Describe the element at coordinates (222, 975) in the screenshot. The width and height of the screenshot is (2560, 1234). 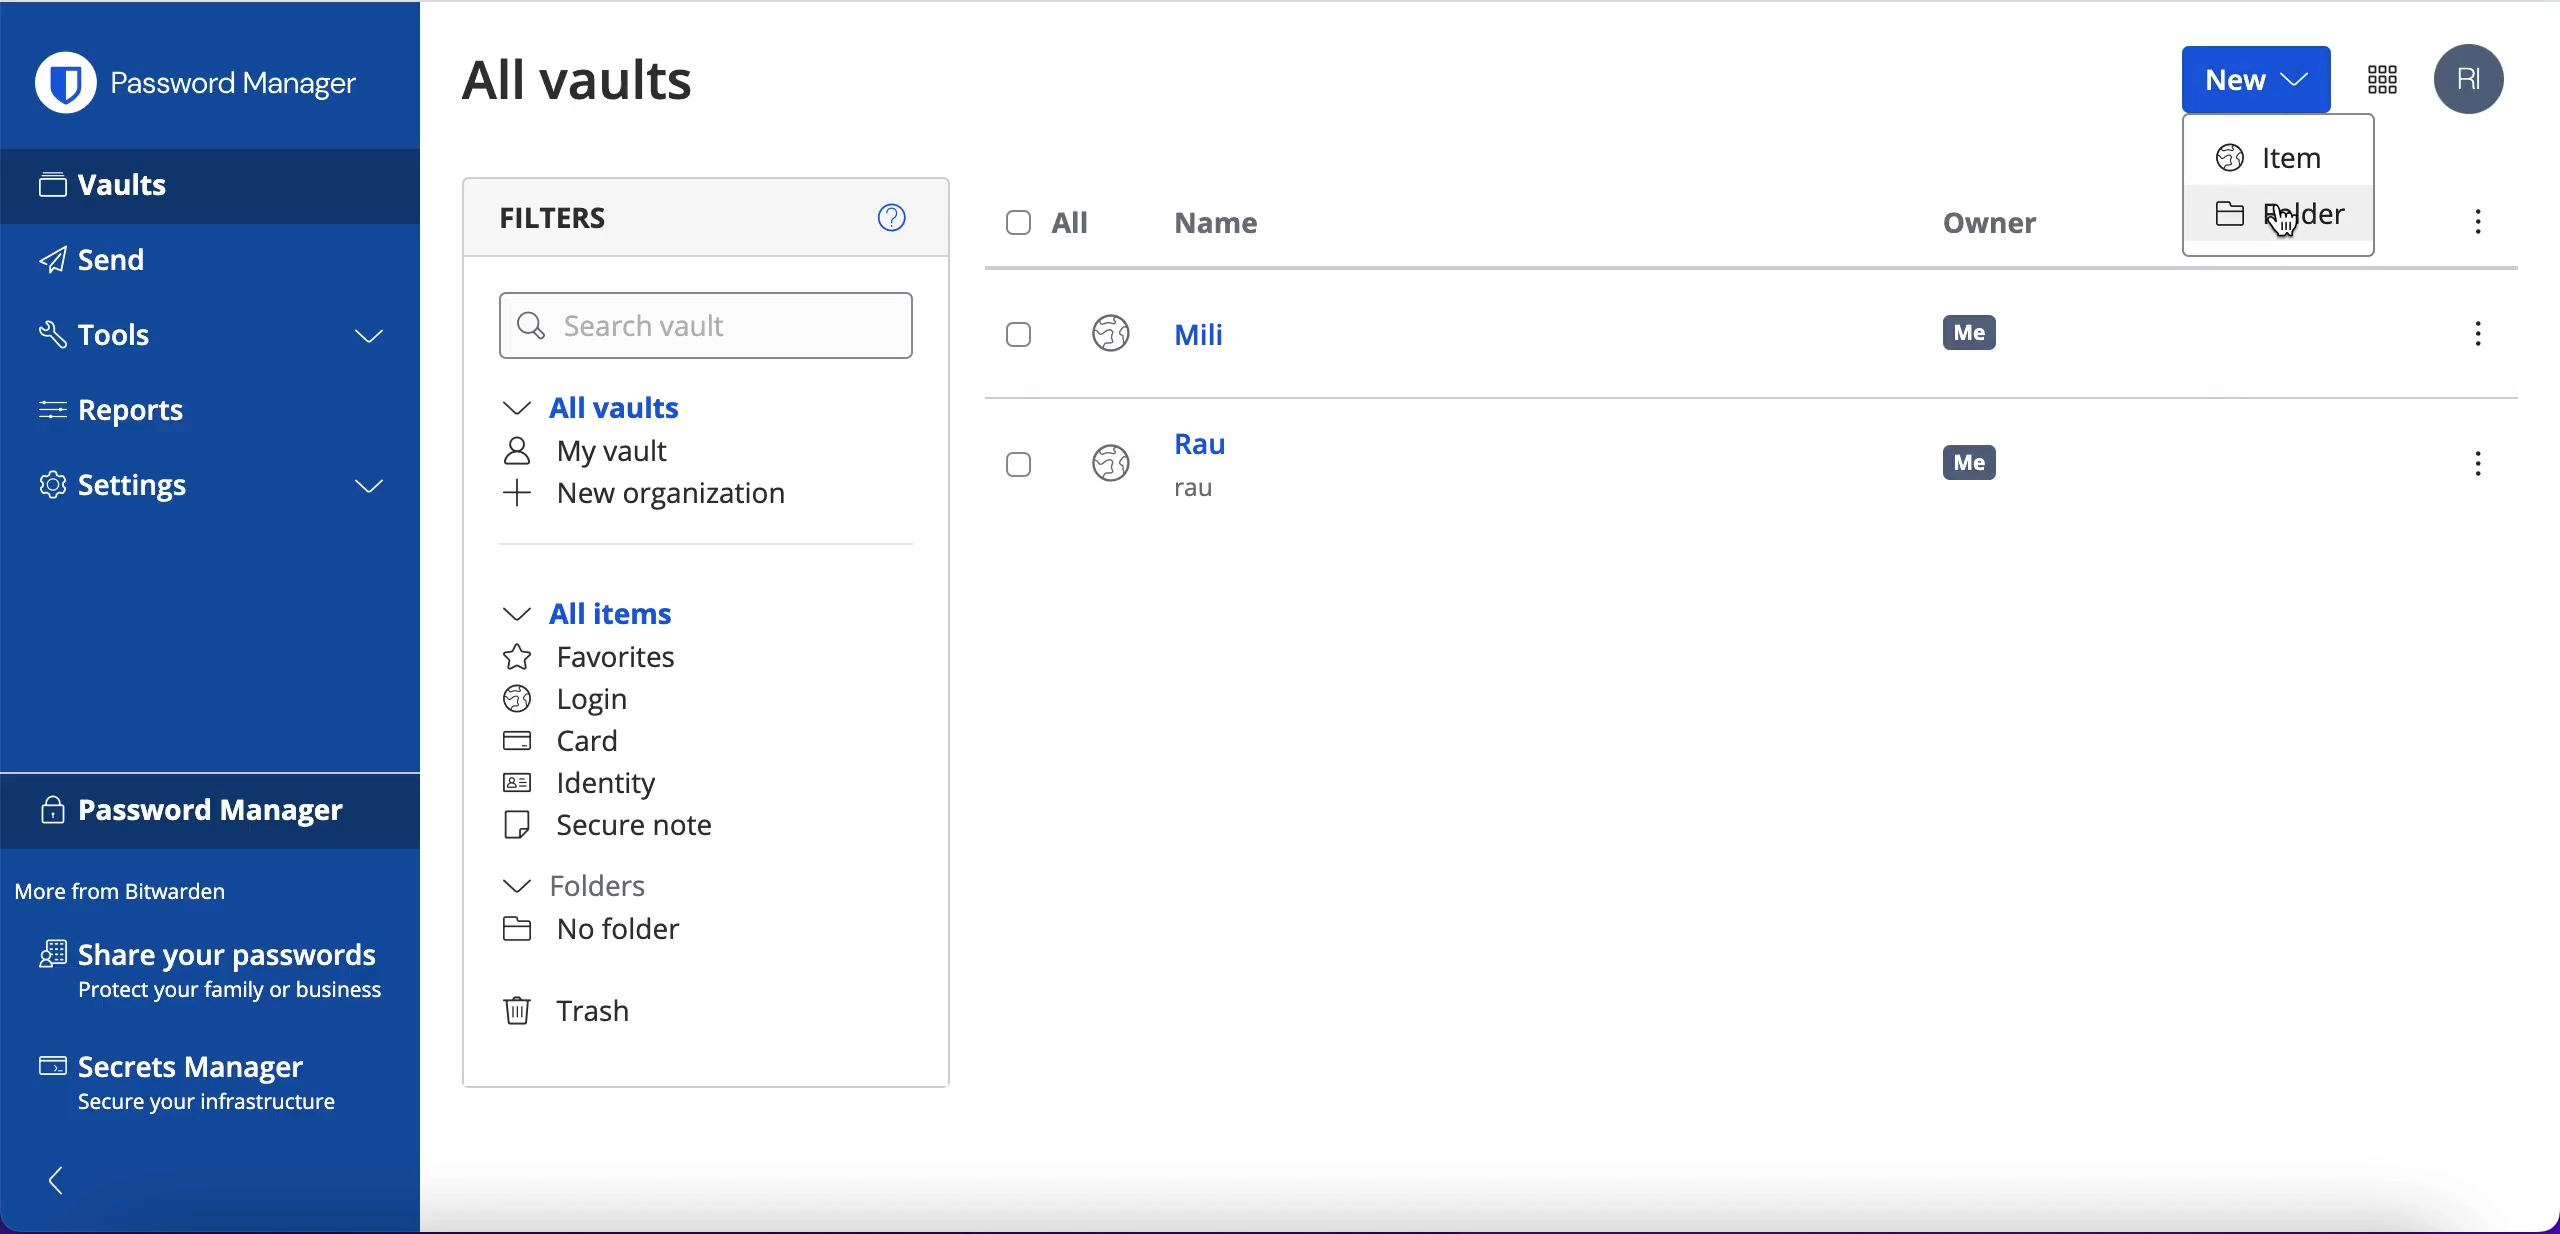
I see `share your passwords protect your family or business` at that location.